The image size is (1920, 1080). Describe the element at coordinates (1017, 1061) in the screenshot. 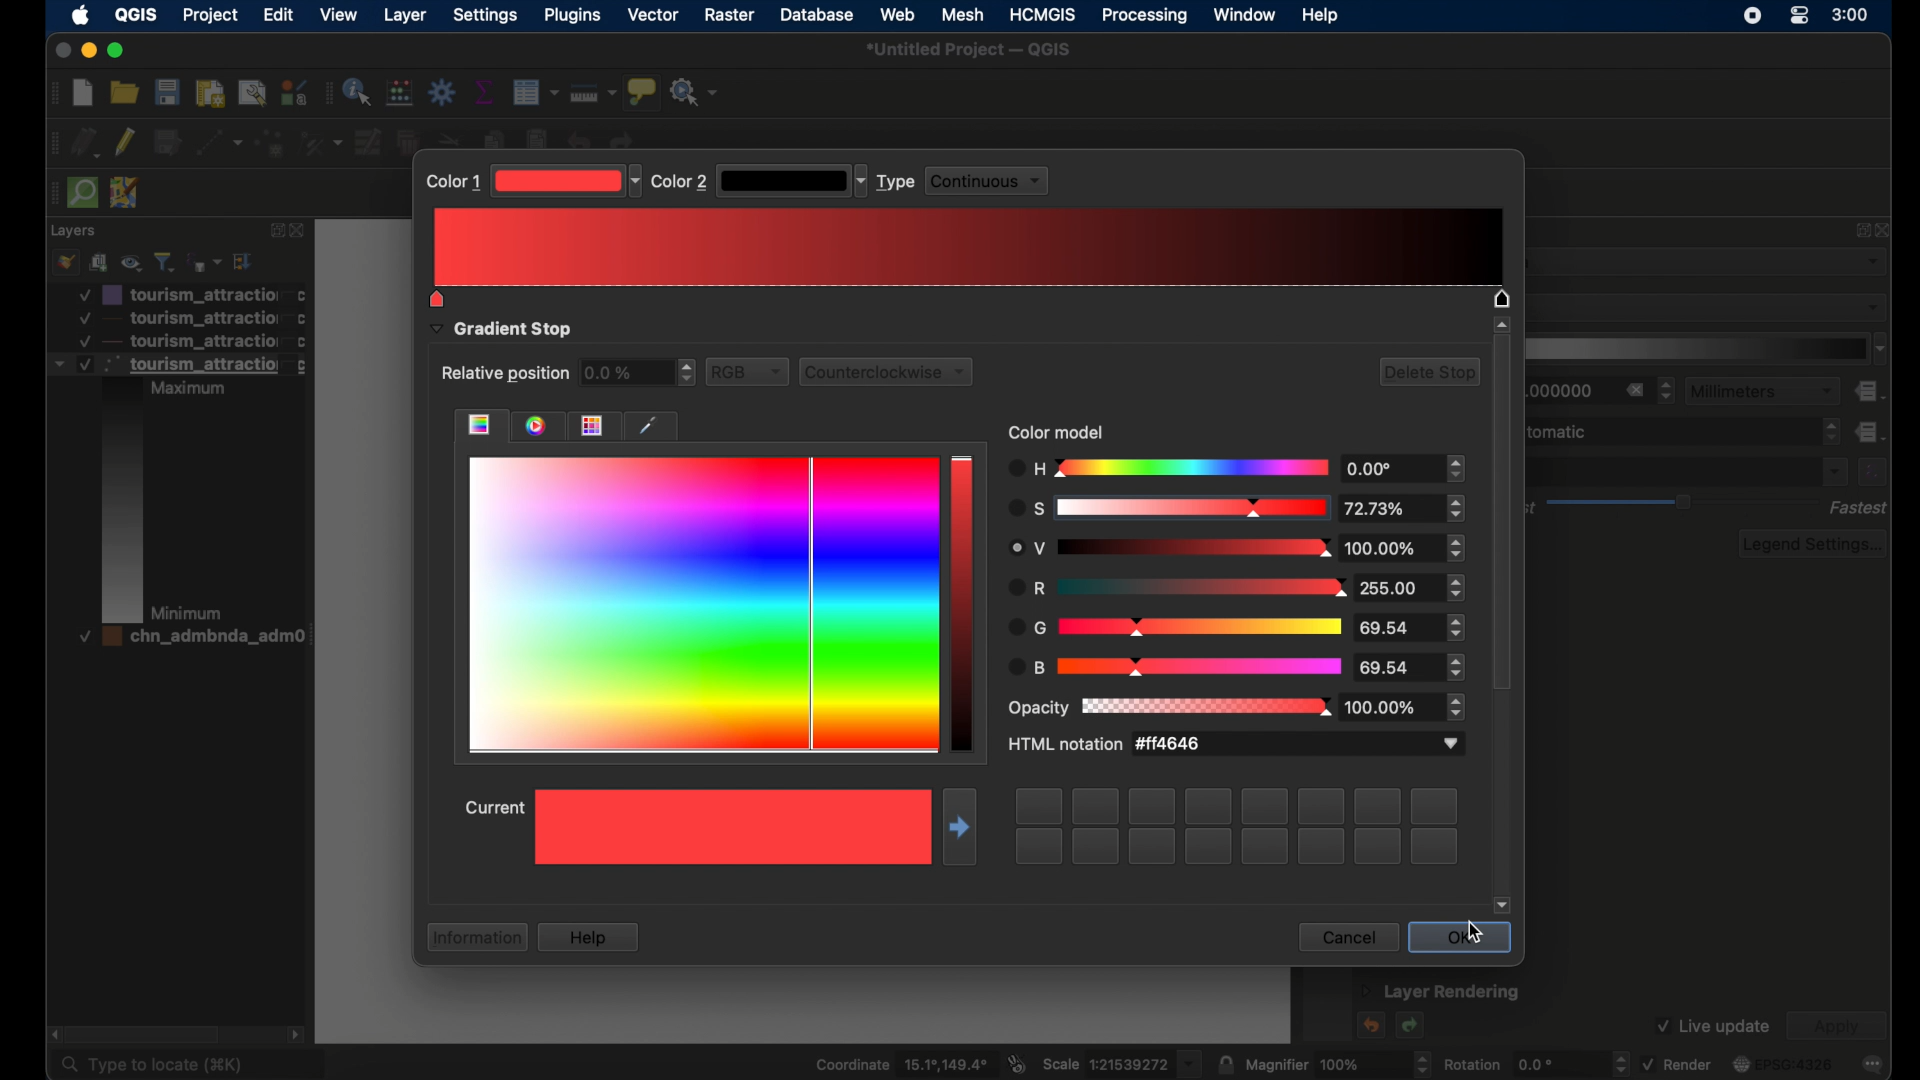

I see `toggle extents and mouse display position` at that location.